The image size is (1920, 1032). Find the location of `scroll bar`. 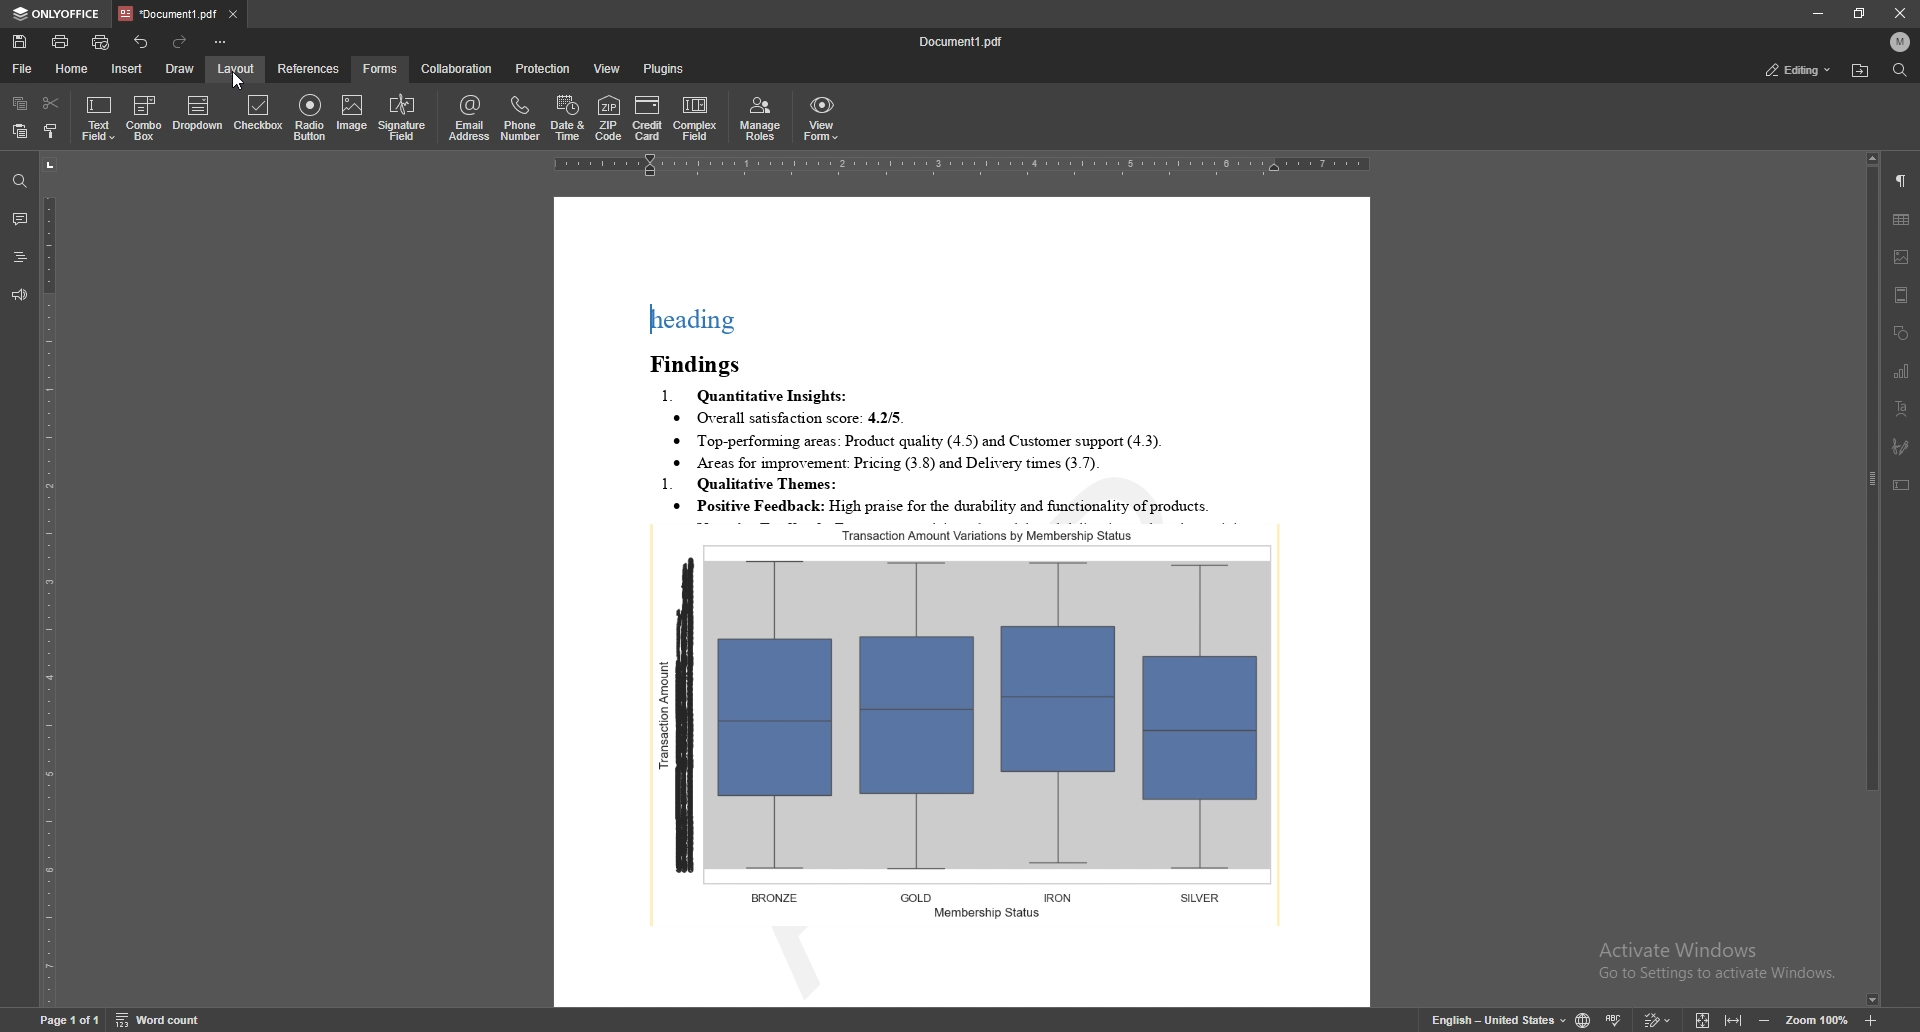

scroll bar is located at coordinates (1872, 580).